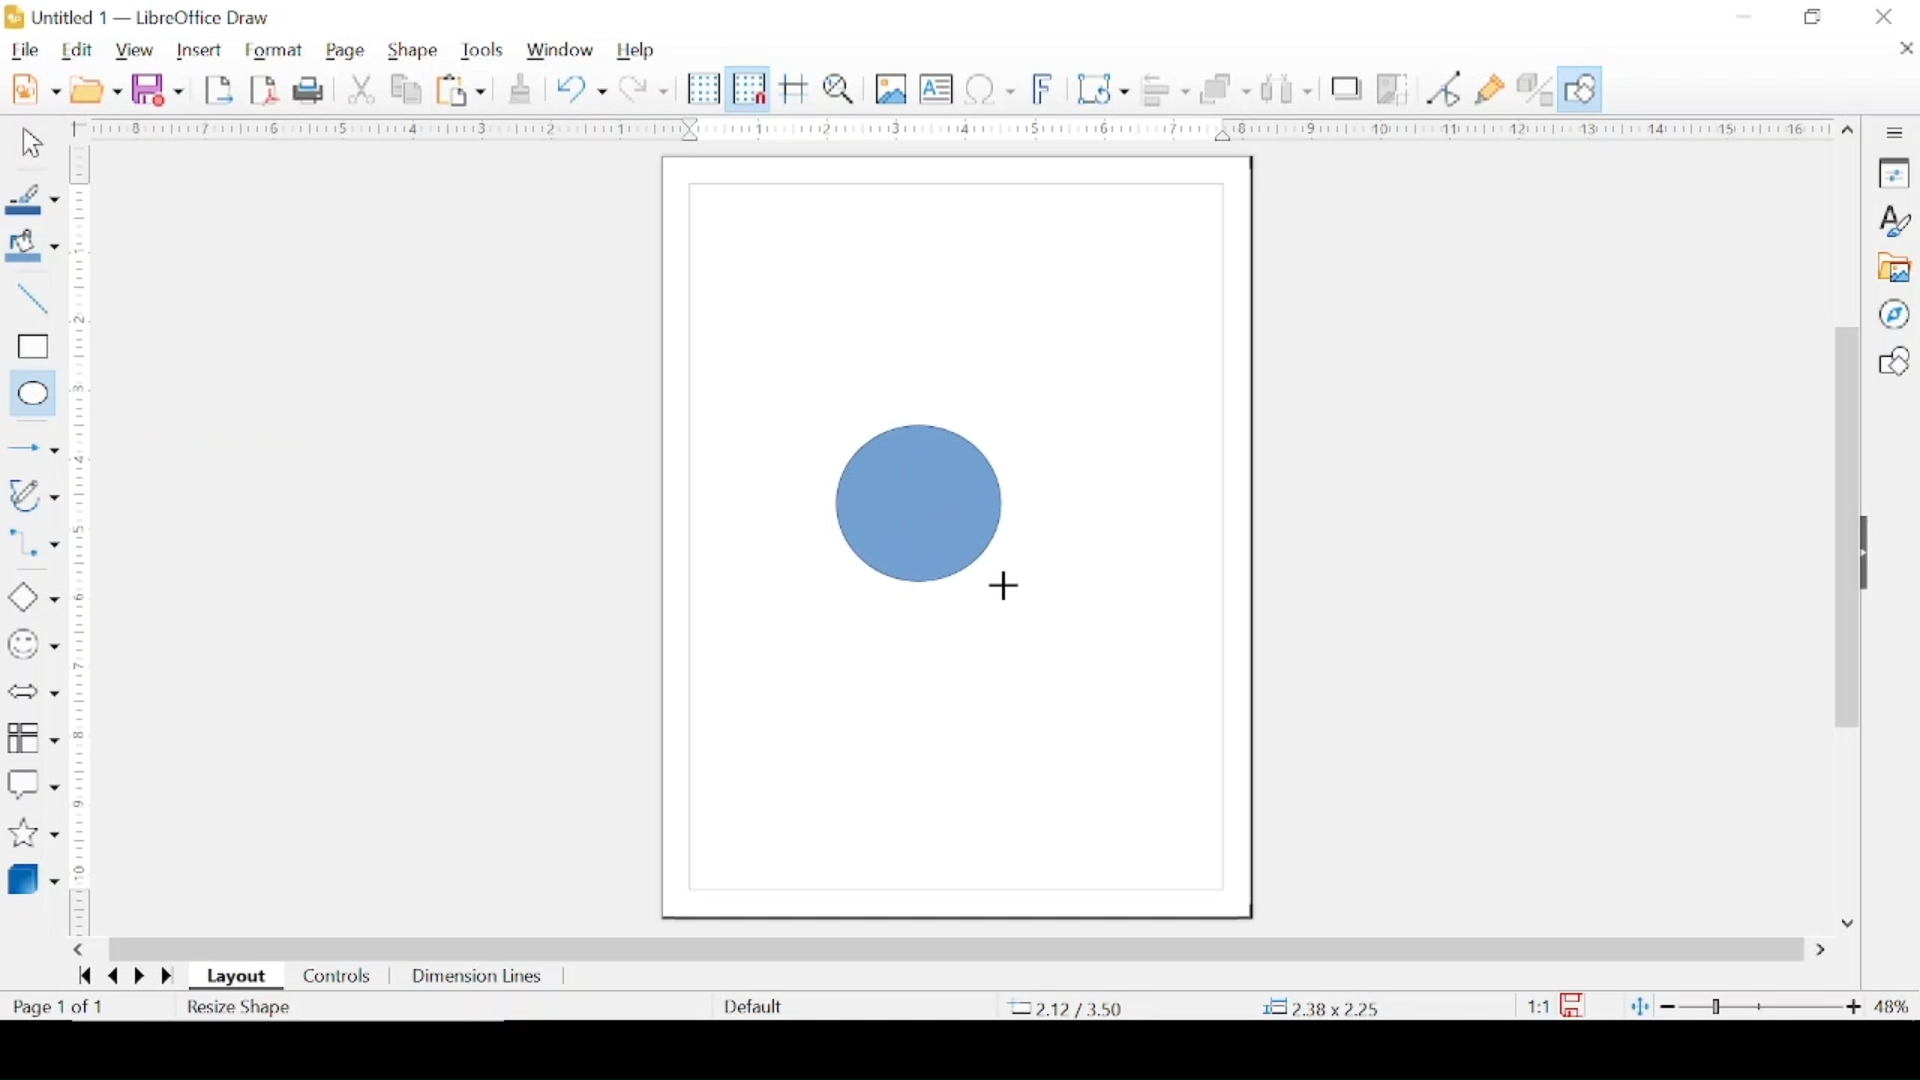 The image size is (1920, 1080). I want to click on minimize, so click(1746, 15).